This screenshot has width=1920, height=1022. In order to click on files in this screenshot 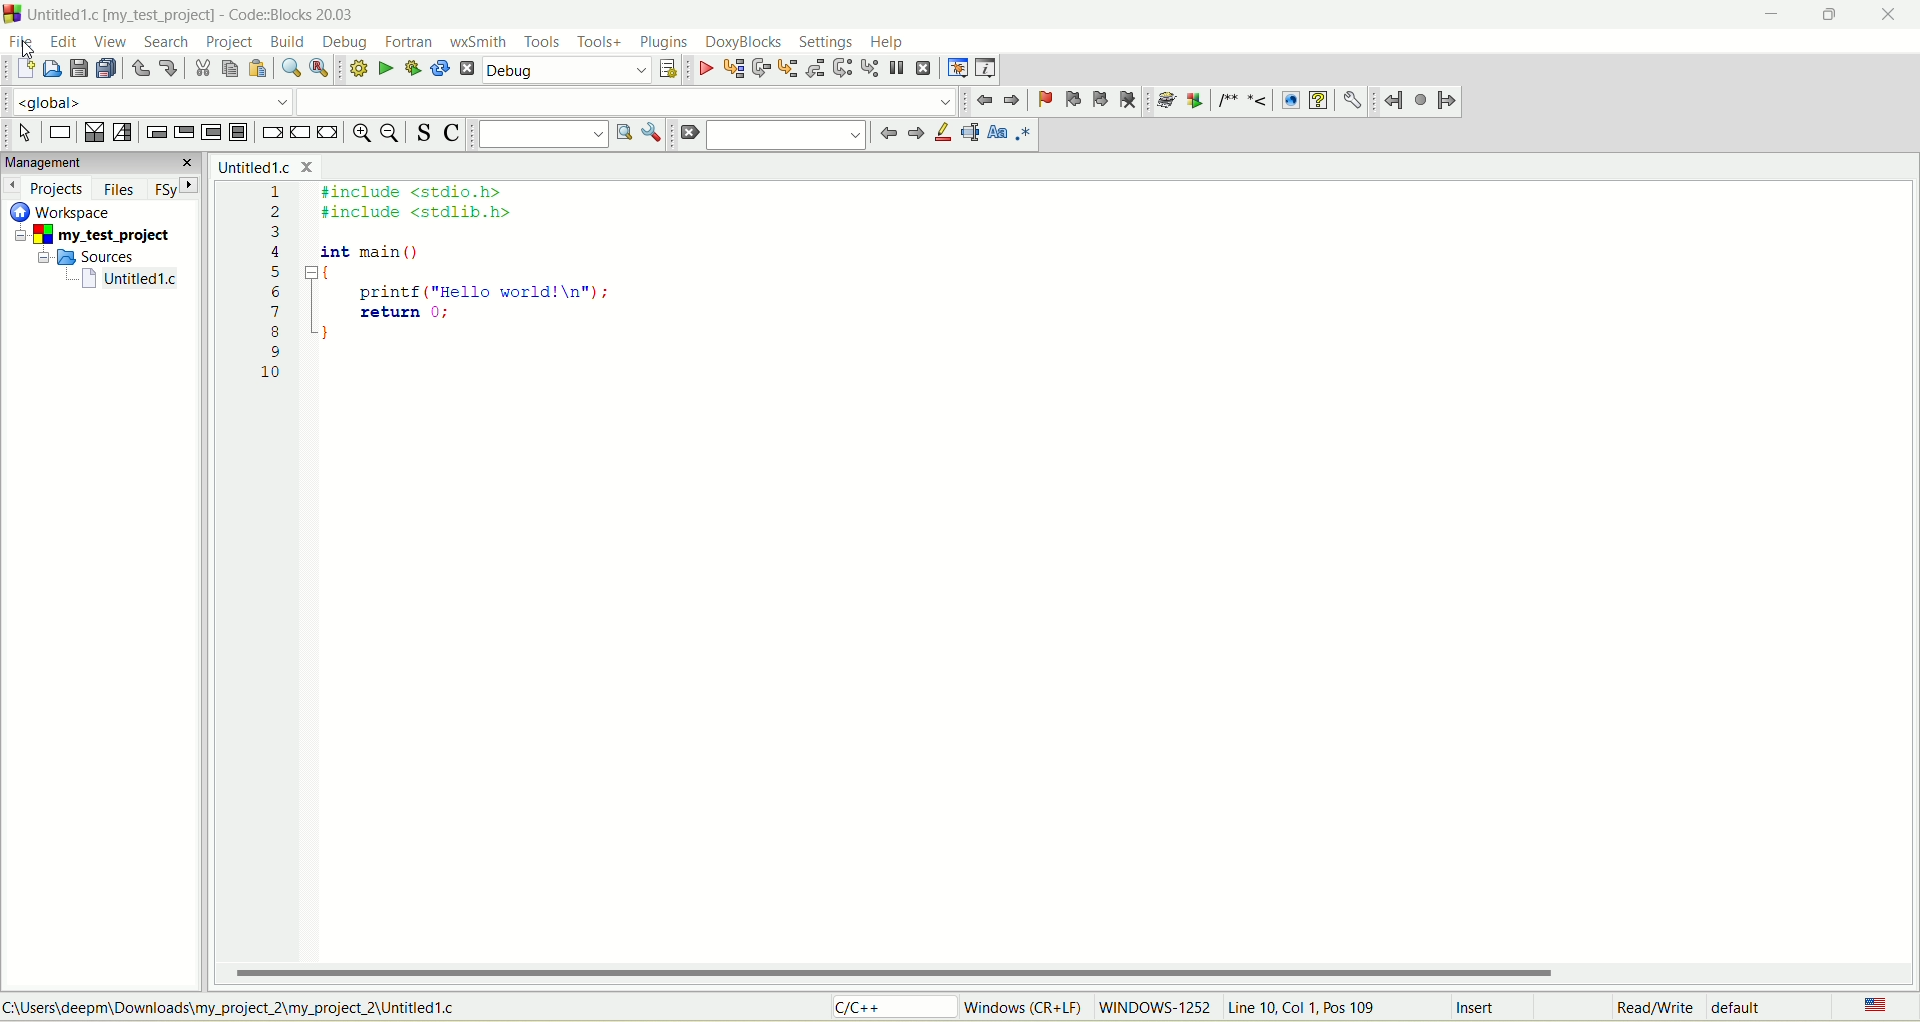, I will do `click(121, 189)`.